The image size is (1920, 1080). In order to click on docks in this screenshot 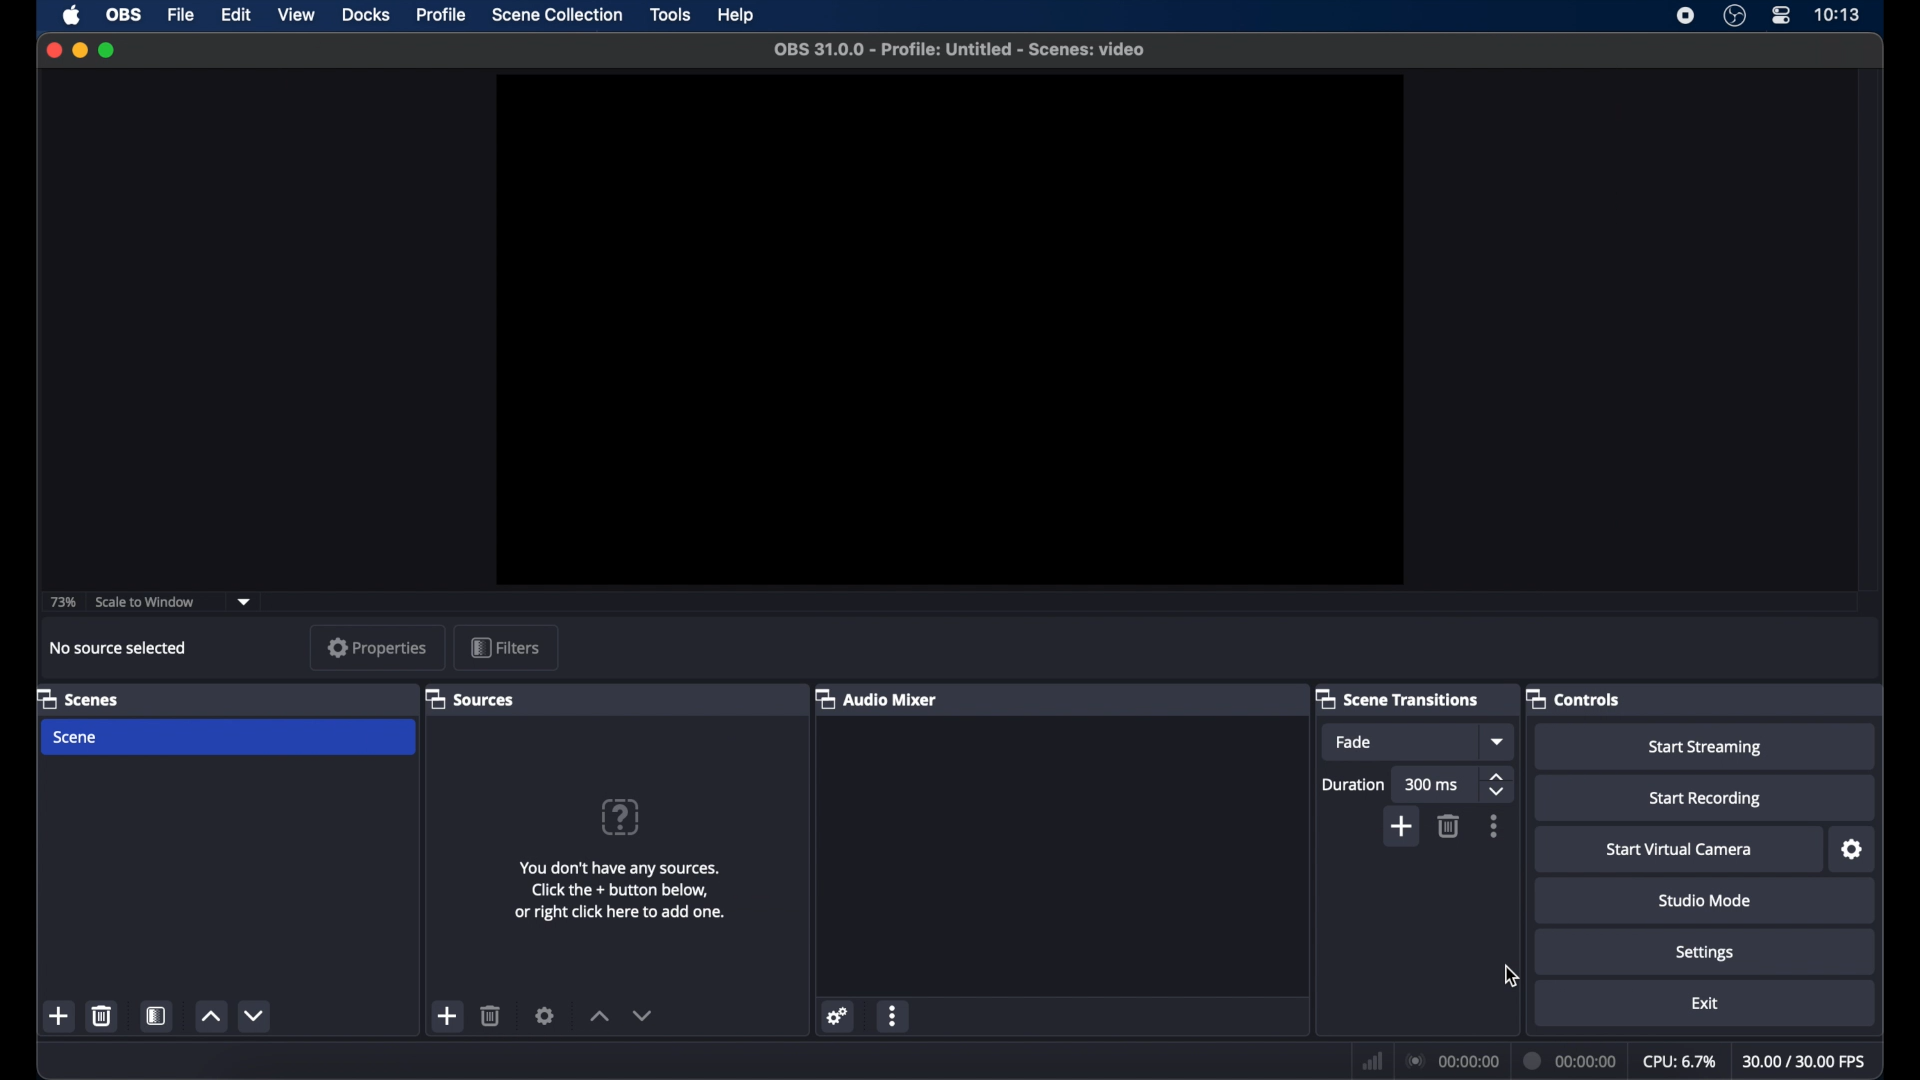, I will do `click(367, 15)`.